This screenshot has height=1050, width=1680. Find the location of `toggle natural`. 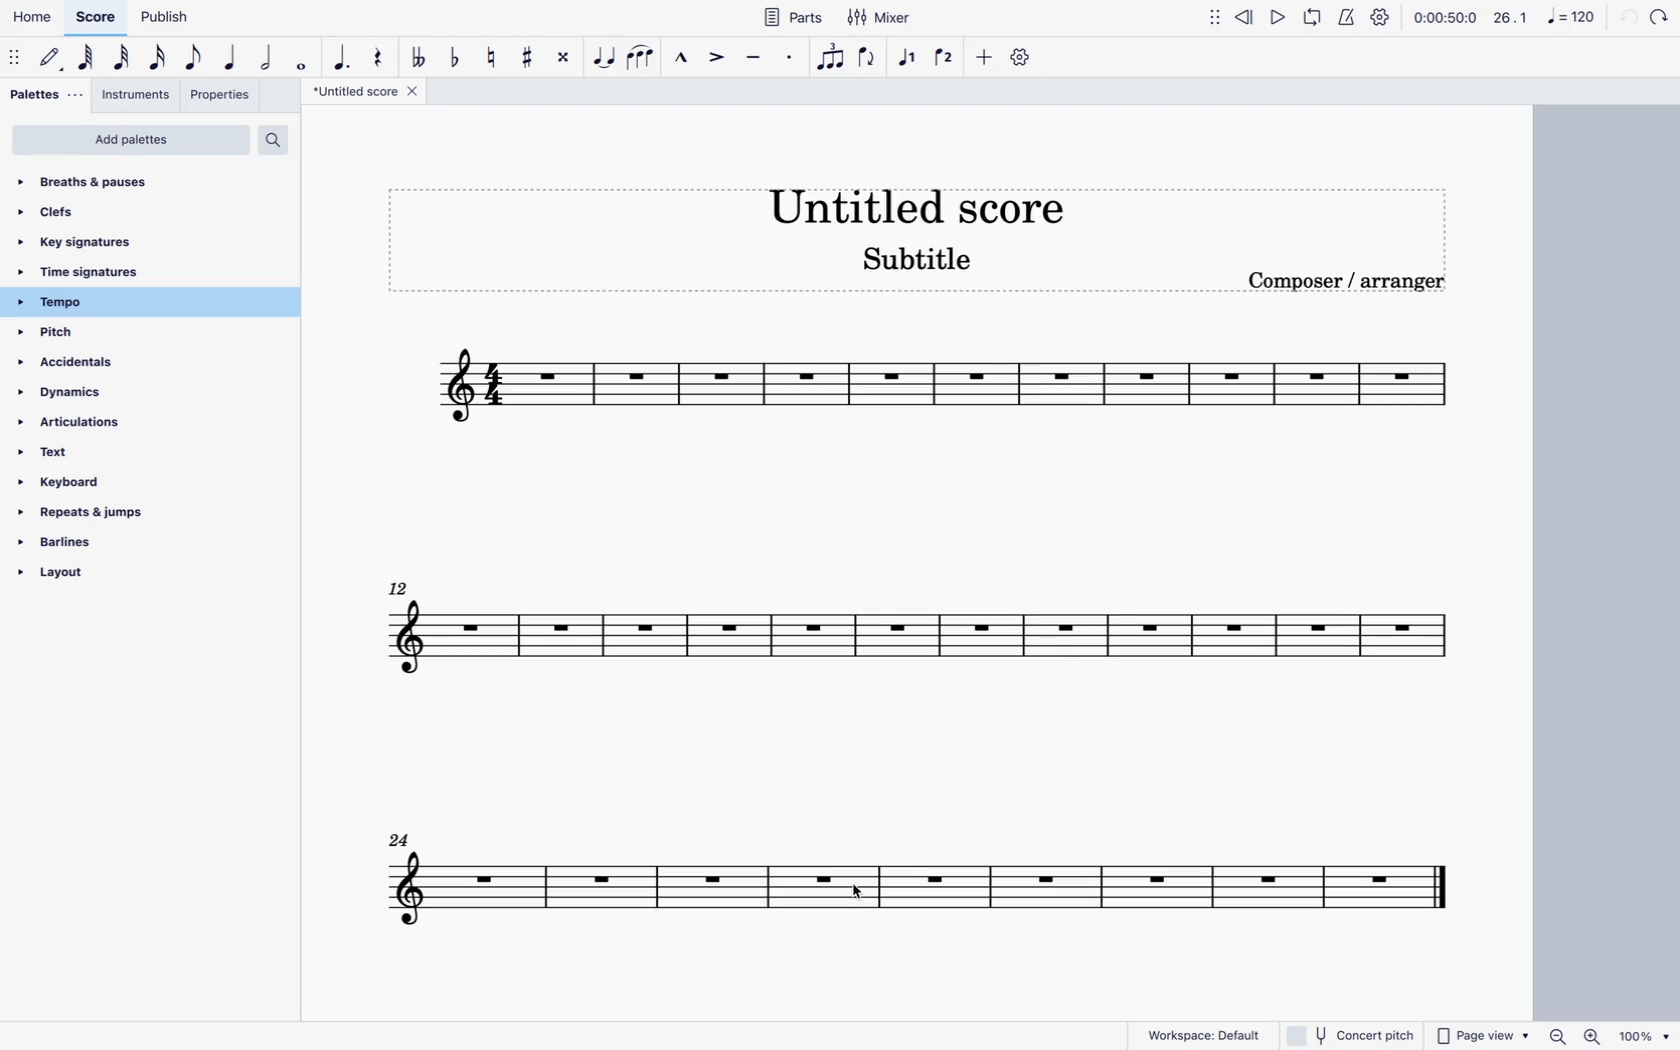

toggle natural is located at coordinates (493, 58).